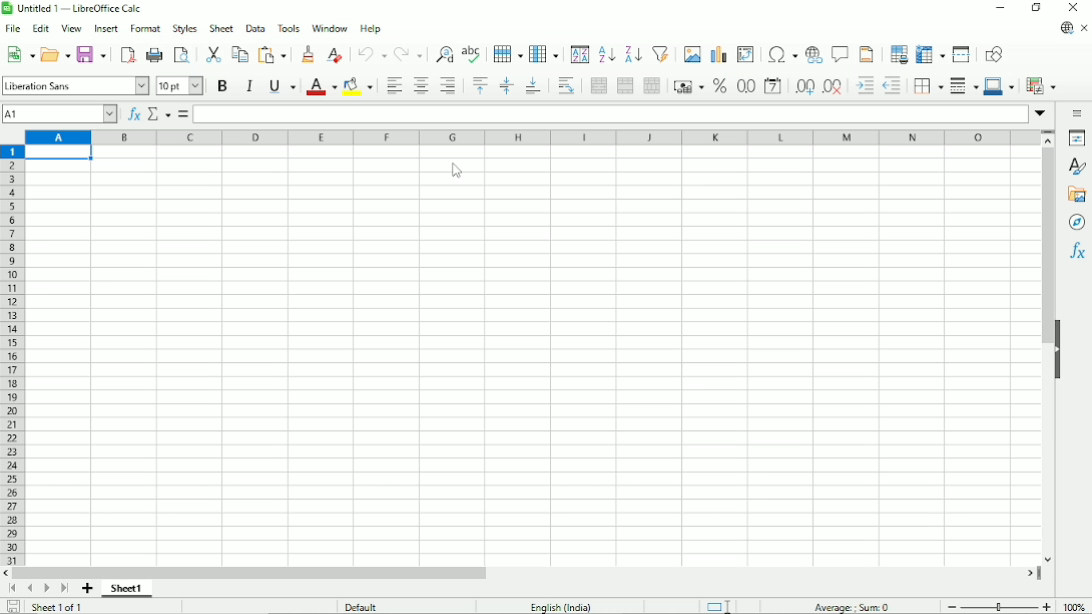  What do you see at coordinates (321, 86) in the screenshot?
I see `Text color` at bounding box center [321, 86].